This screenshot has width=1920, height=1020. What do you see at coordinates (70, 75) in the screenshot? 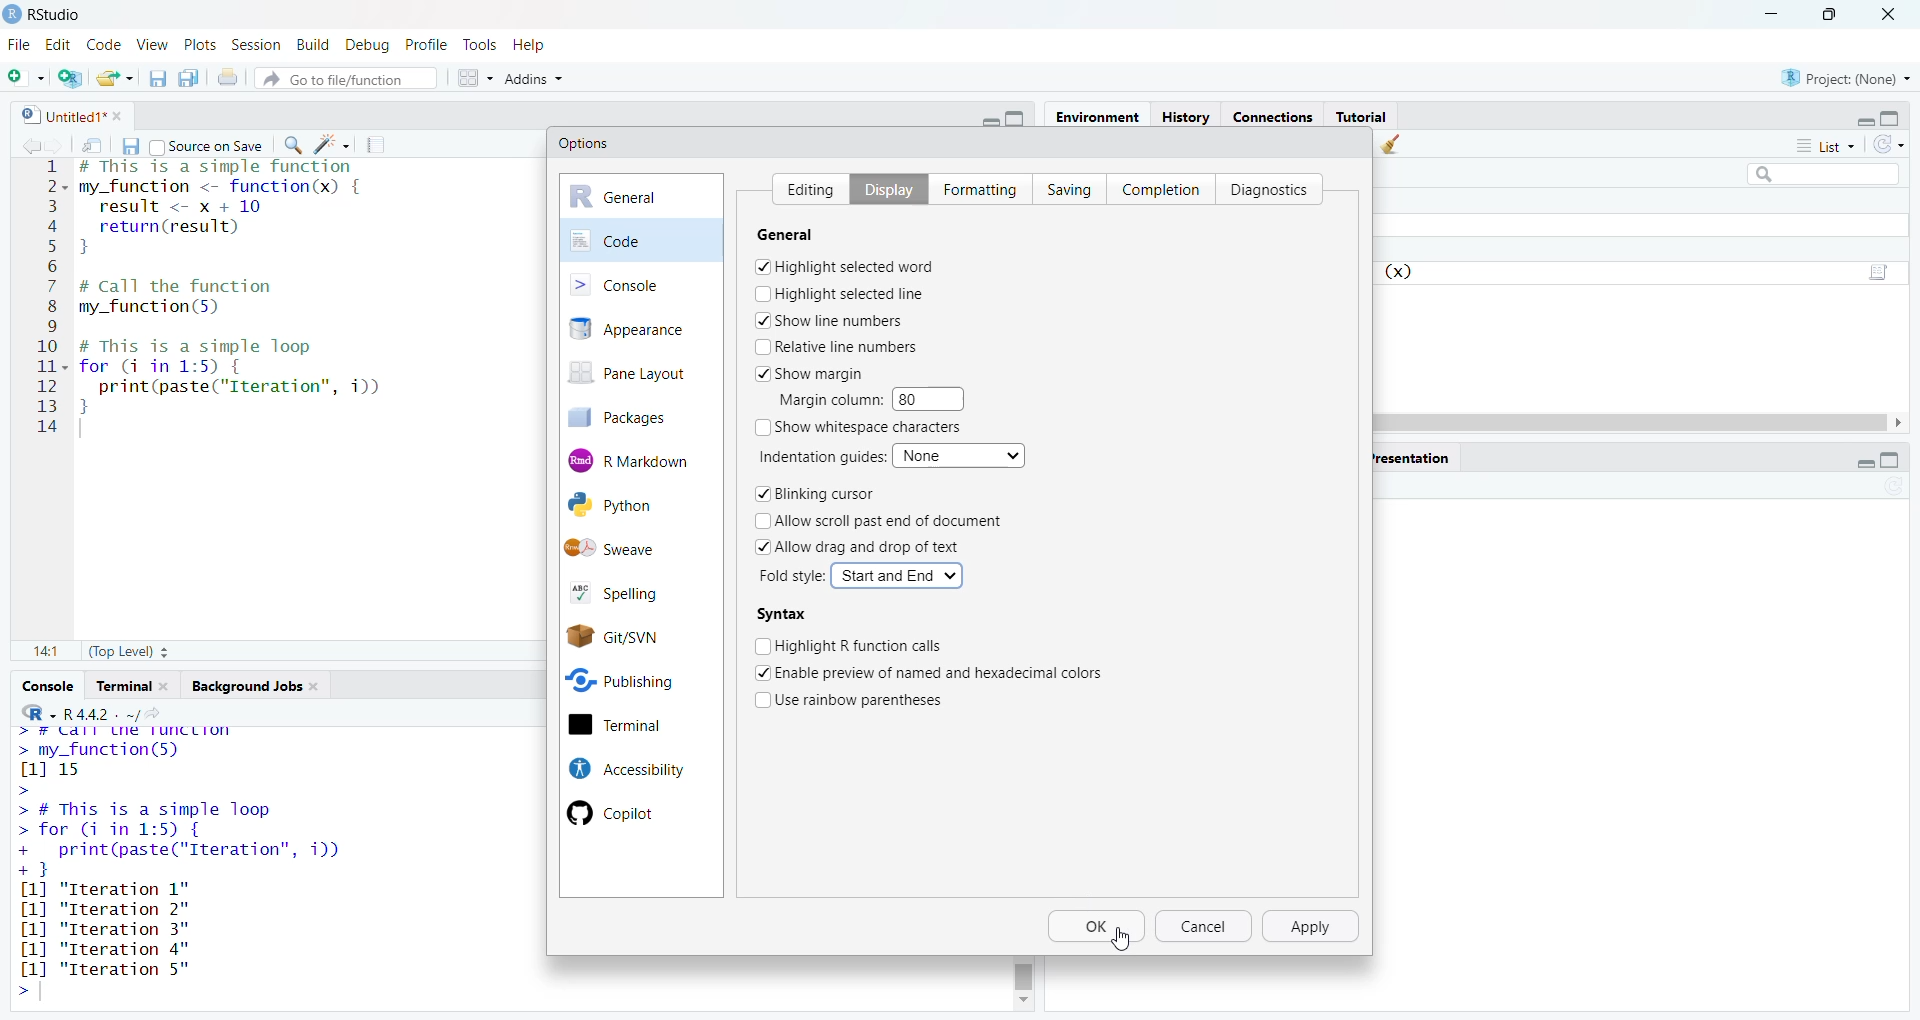
I see `create a project` at bounding box center [70, 75].